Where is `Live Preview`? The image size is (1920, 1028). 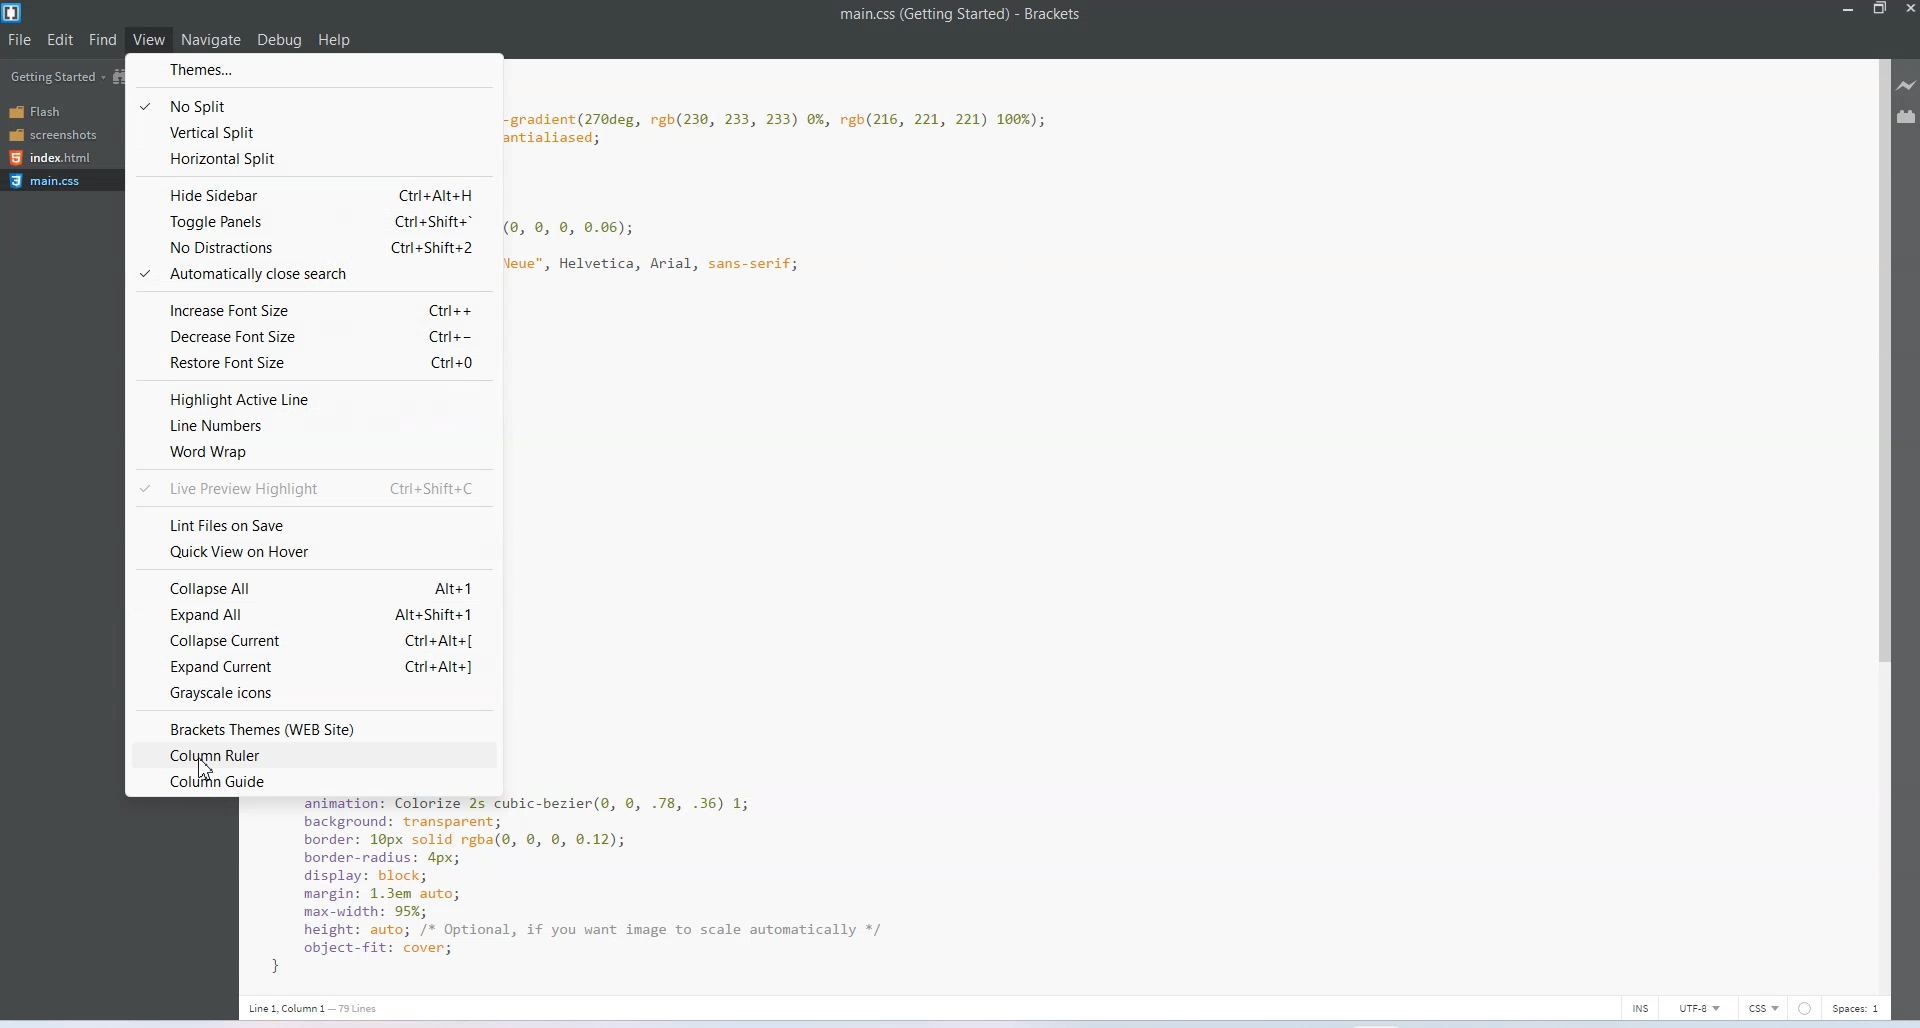
Live Preview is located at coordinates (1908, 84).